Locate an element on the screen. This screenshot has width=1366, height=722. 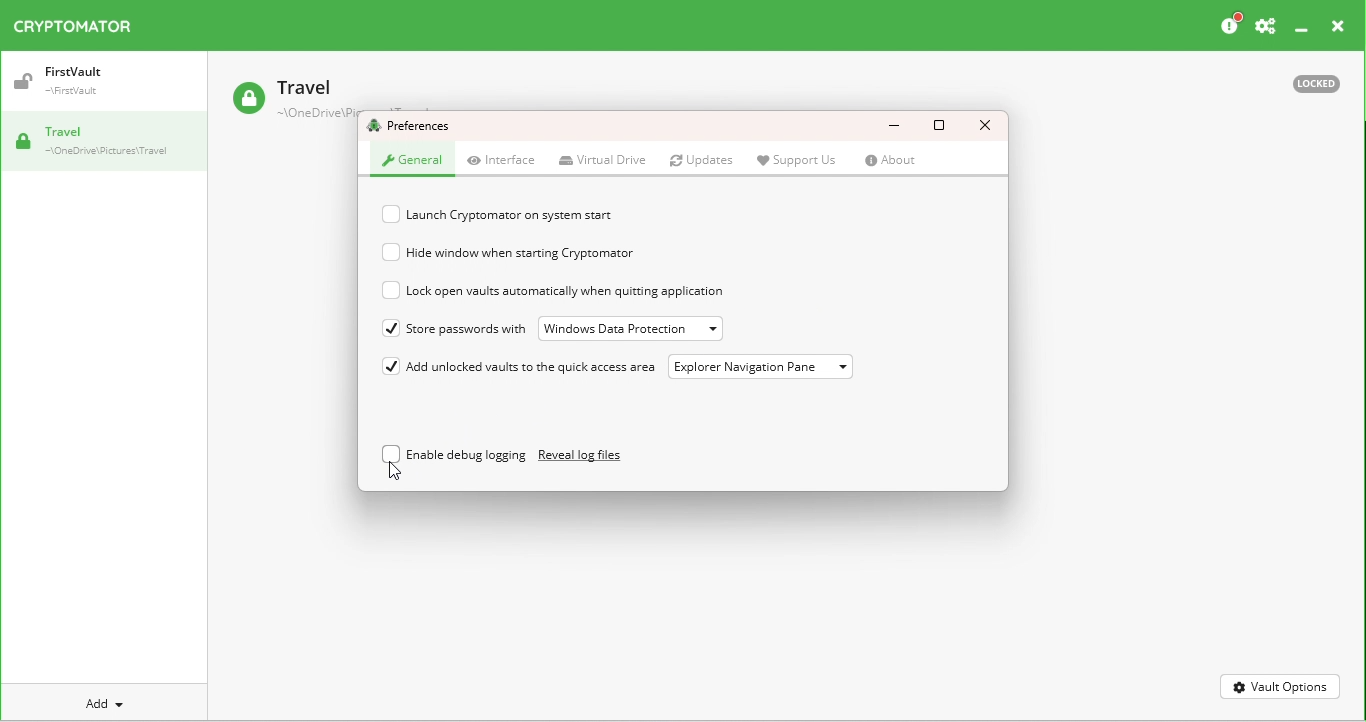
Enable debug logging is located at coordinates (469, 454).